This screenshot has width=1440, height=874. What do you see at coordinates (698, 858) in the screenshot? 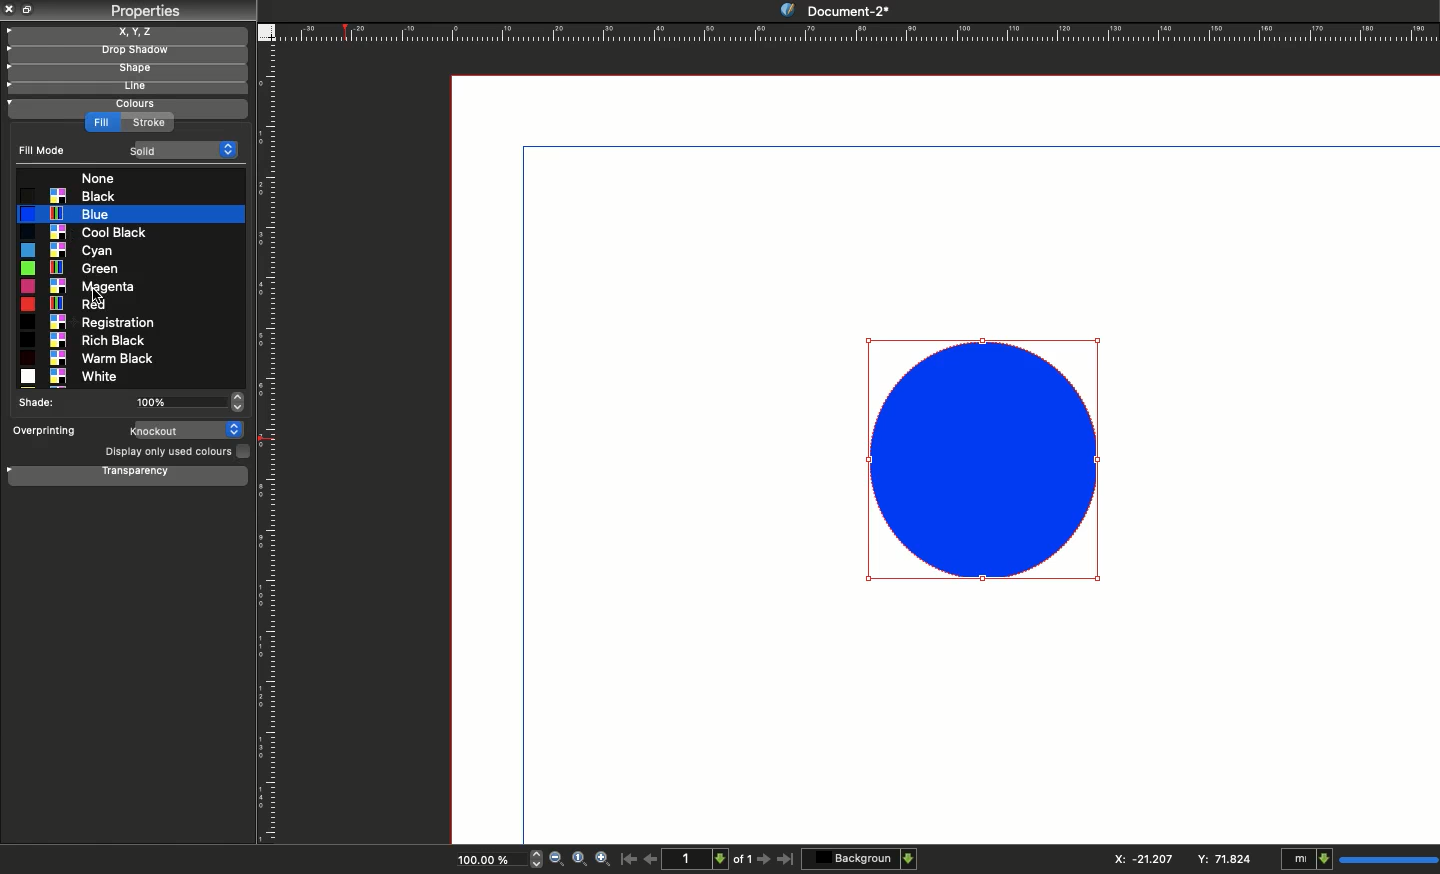
I see `1` at bounding box center [698, 858].